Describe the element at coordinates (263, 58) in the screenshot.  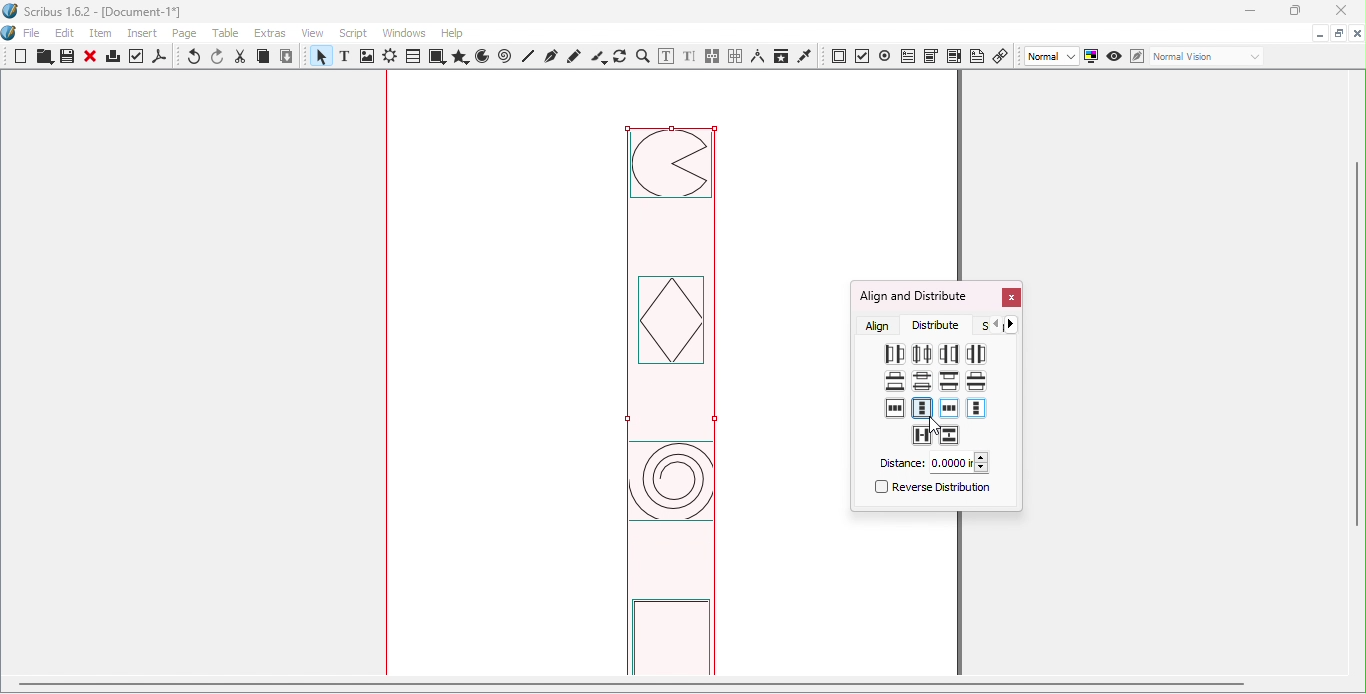
I see `Copy` at that location.